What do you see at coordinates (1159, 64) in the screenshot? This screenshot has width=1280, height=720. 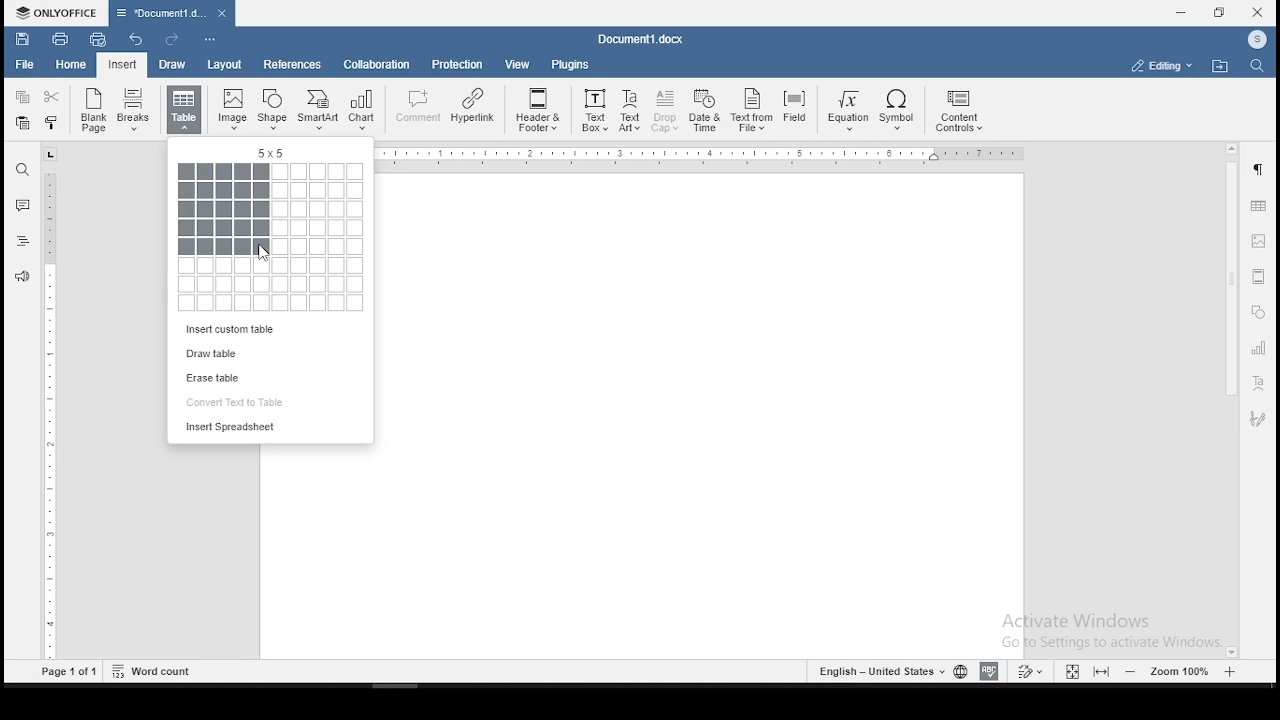 I see `select workspace` at bounding box center [1159, 64].